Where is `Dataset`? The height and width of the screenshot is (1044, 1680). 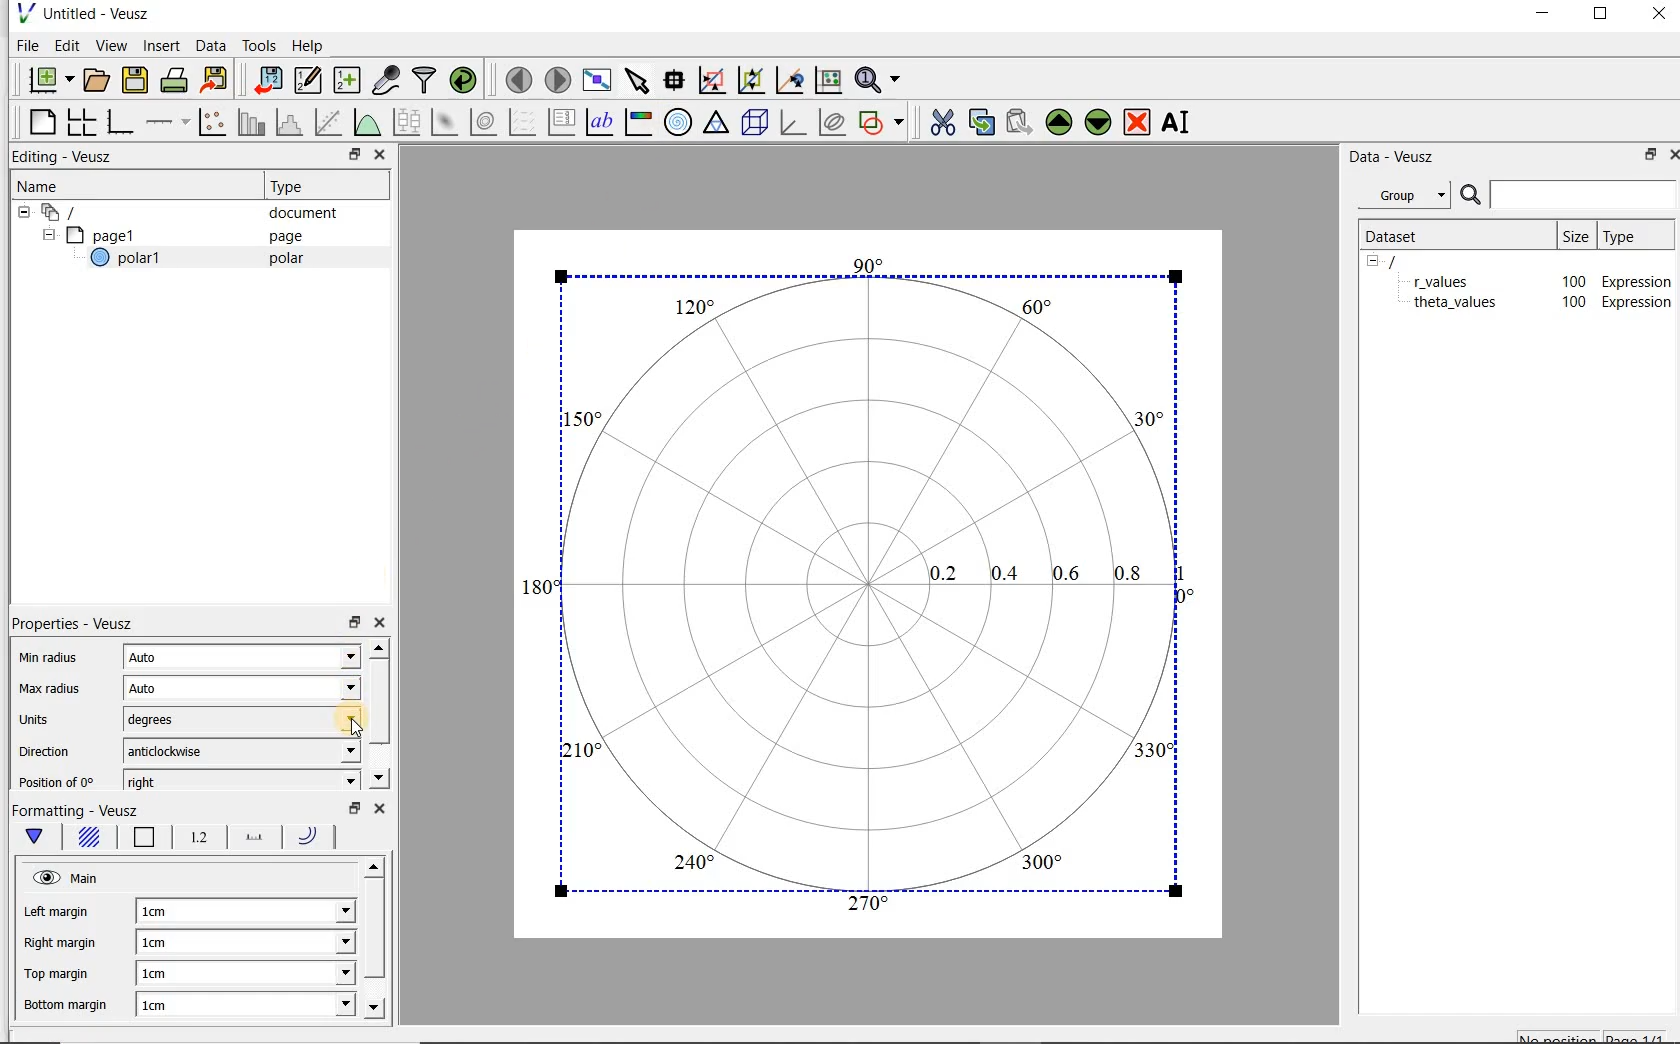
Dataset is located at coordinates (1402, 234).